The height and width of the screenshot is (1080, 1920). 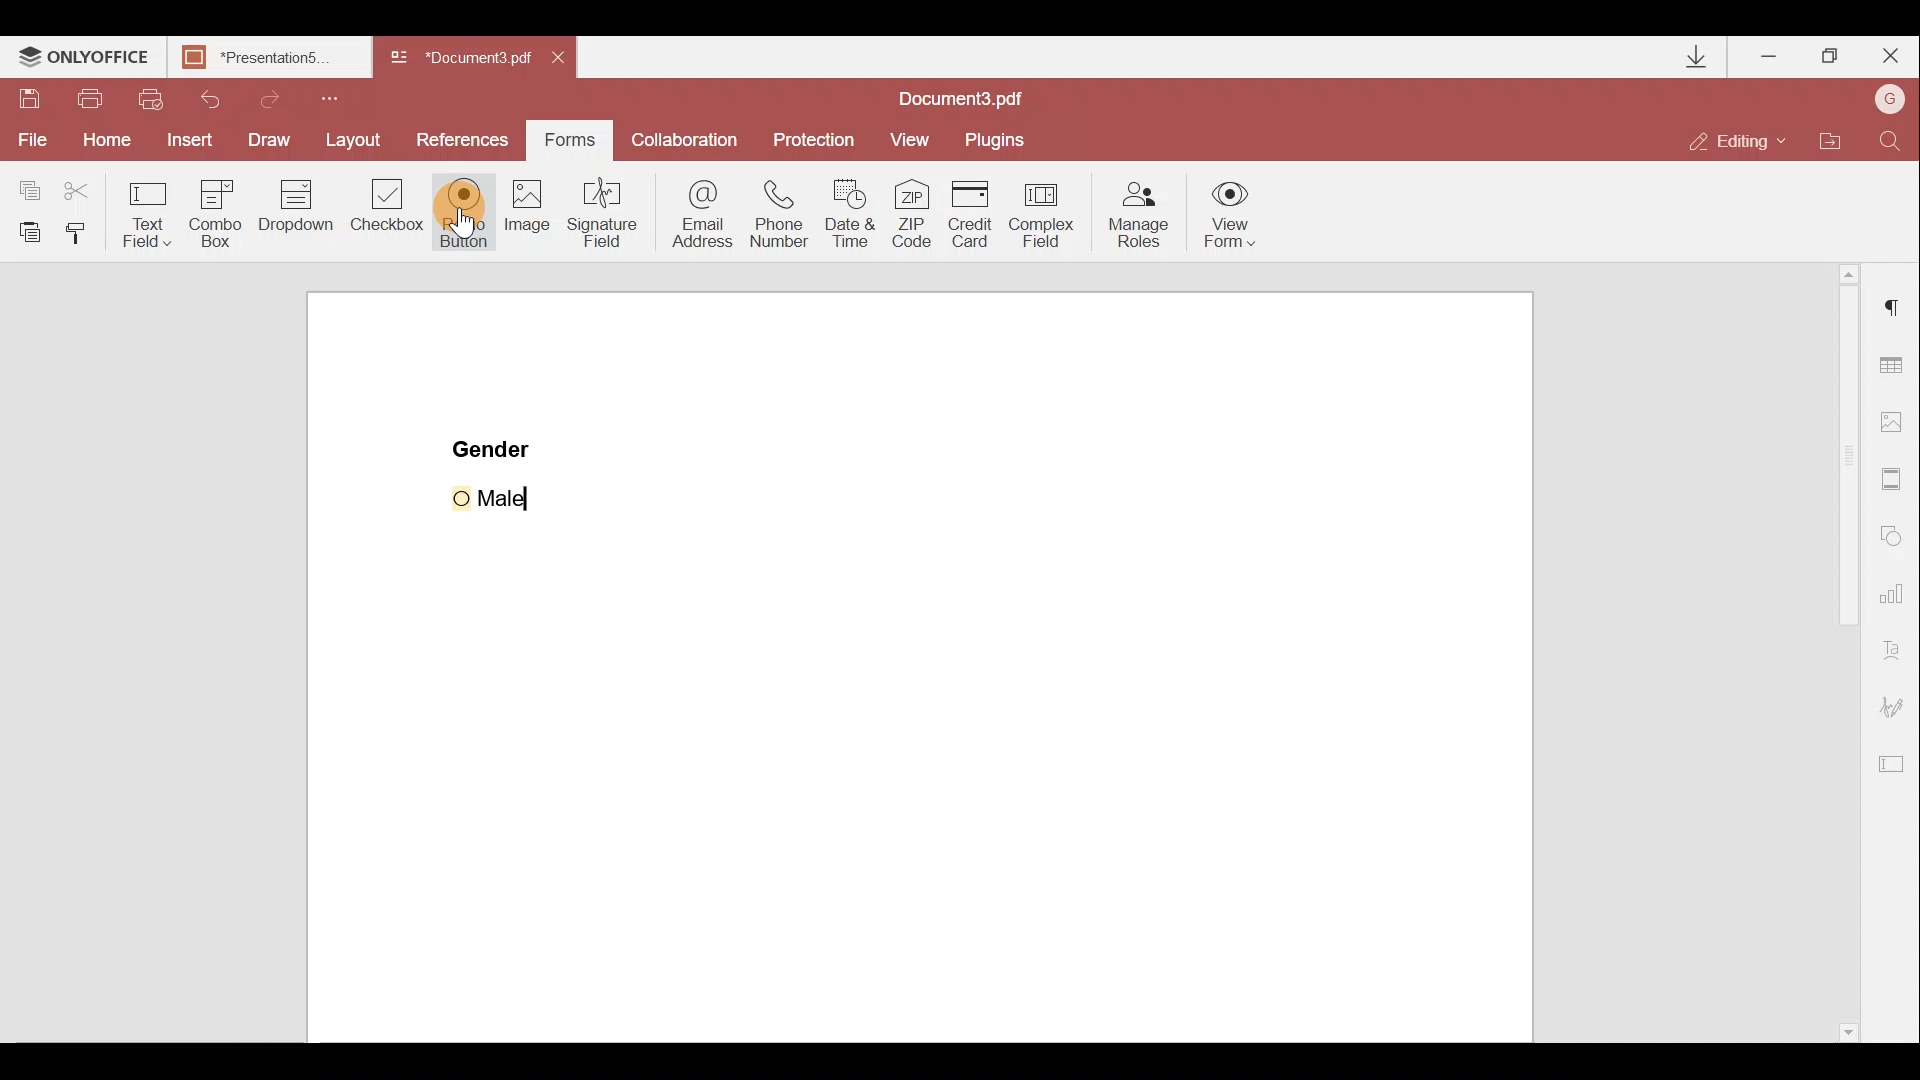 I want to click on Minimize, so click(x=1768, y=55).